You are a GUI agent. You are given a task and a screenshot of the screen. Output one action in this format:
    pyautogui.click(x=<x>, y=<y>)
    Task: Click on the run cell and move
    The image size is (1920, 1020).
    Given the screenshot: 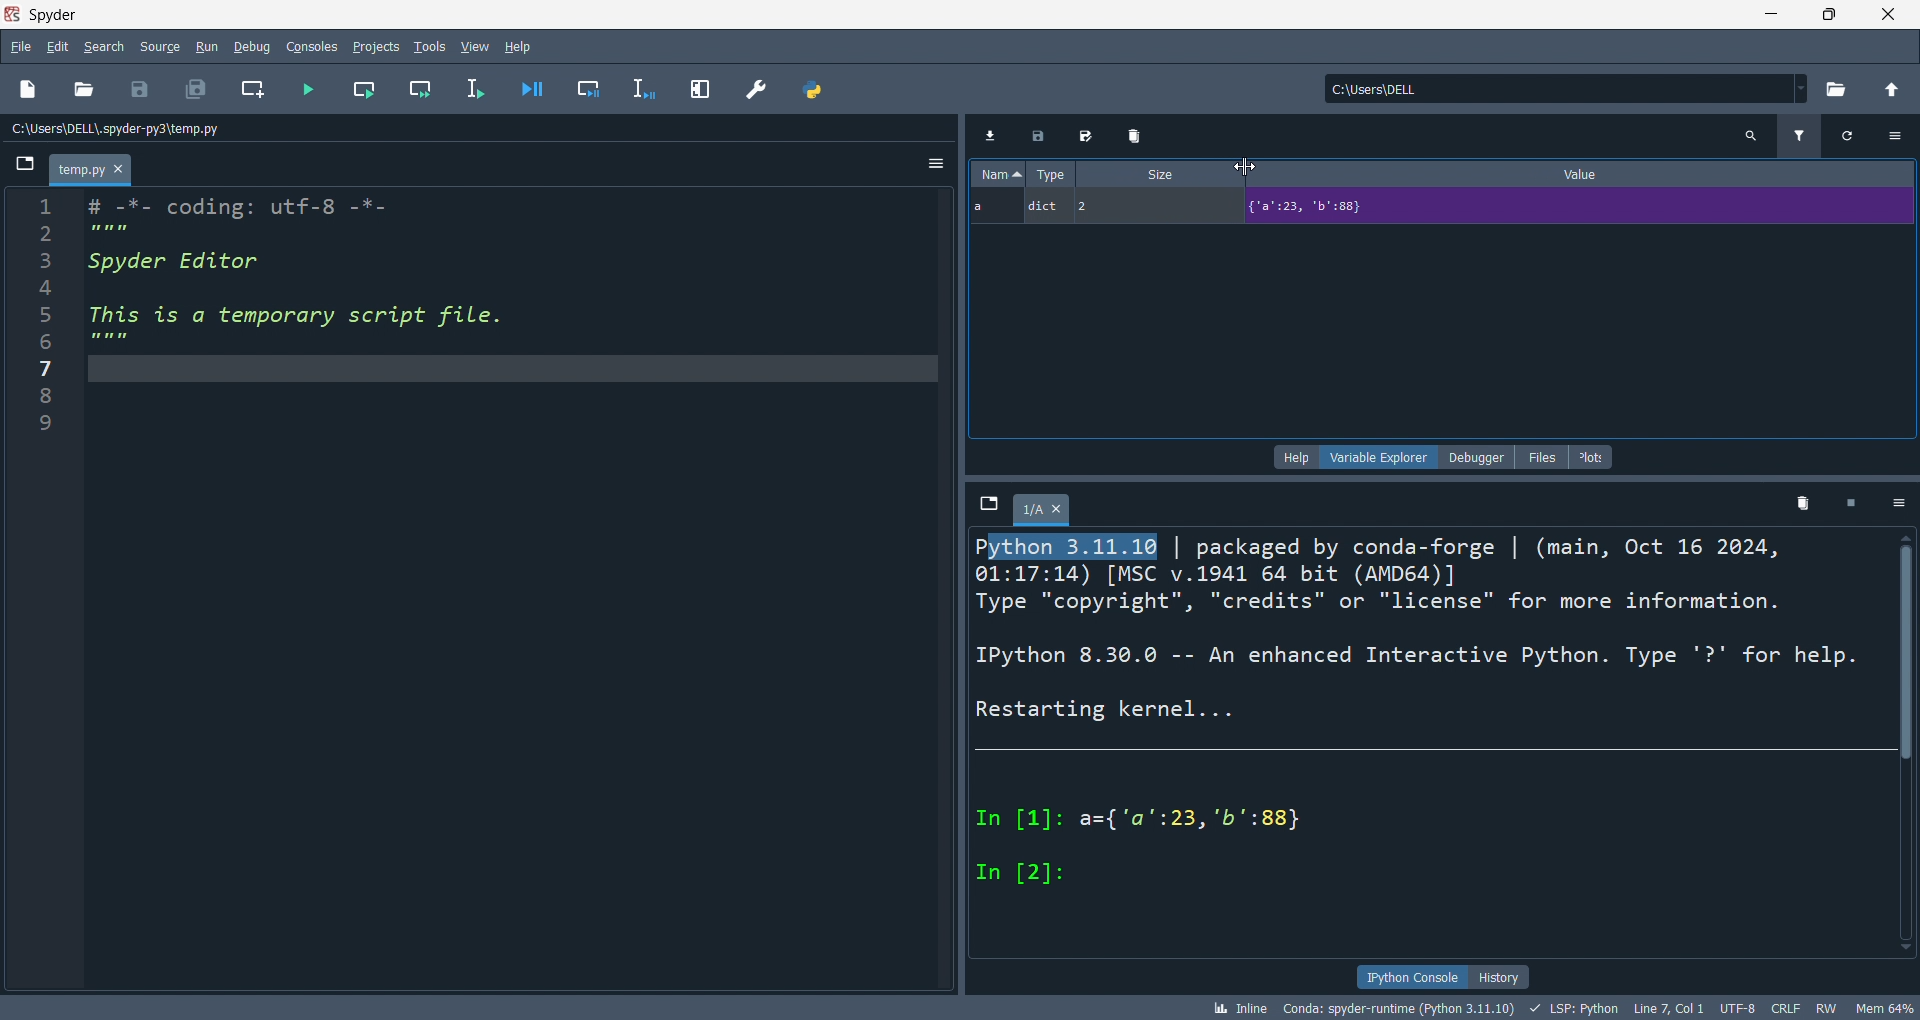 What is the action you would take?
    pyautogui.click(x=422, y=89)
    